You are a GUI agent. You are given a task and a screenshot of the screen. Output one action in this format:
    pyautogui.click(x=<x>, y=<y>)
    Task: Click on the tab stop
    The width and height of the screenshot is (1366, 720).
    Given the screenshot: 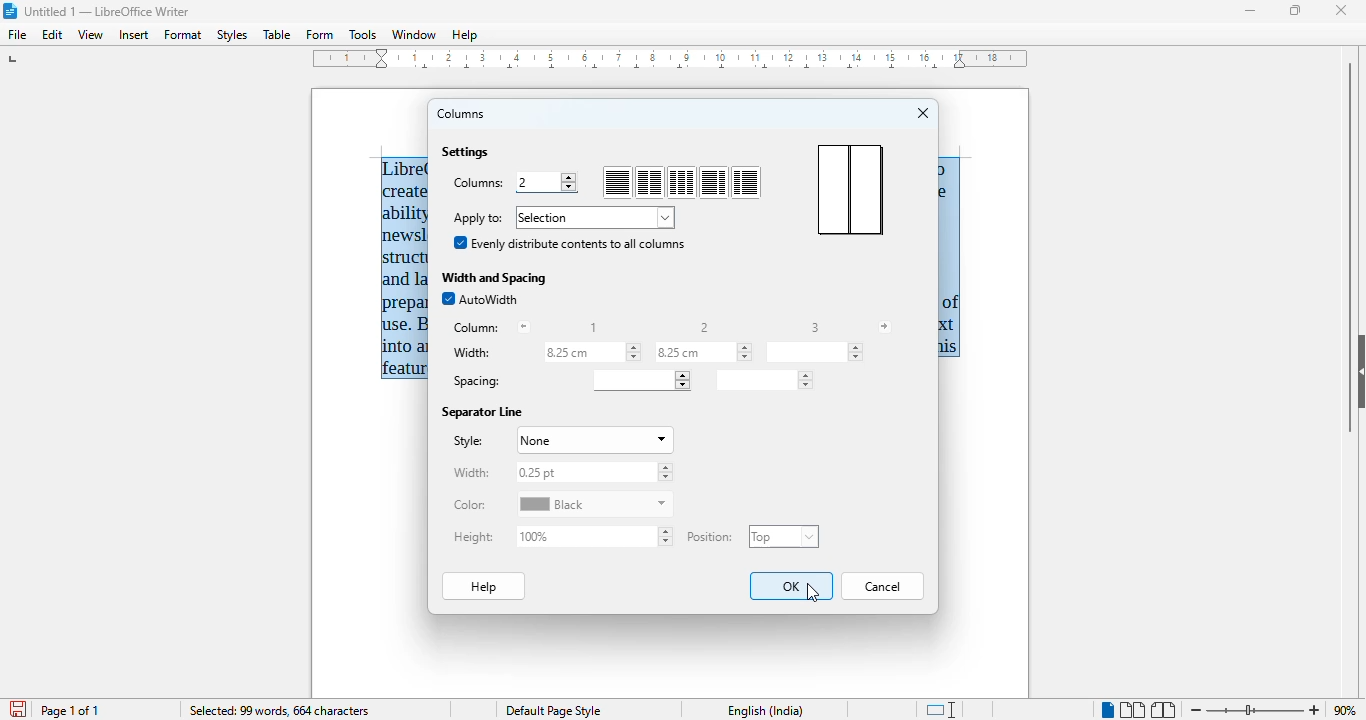 What is the action you would take?
    pyautogui.click(x=15, y=59)
    